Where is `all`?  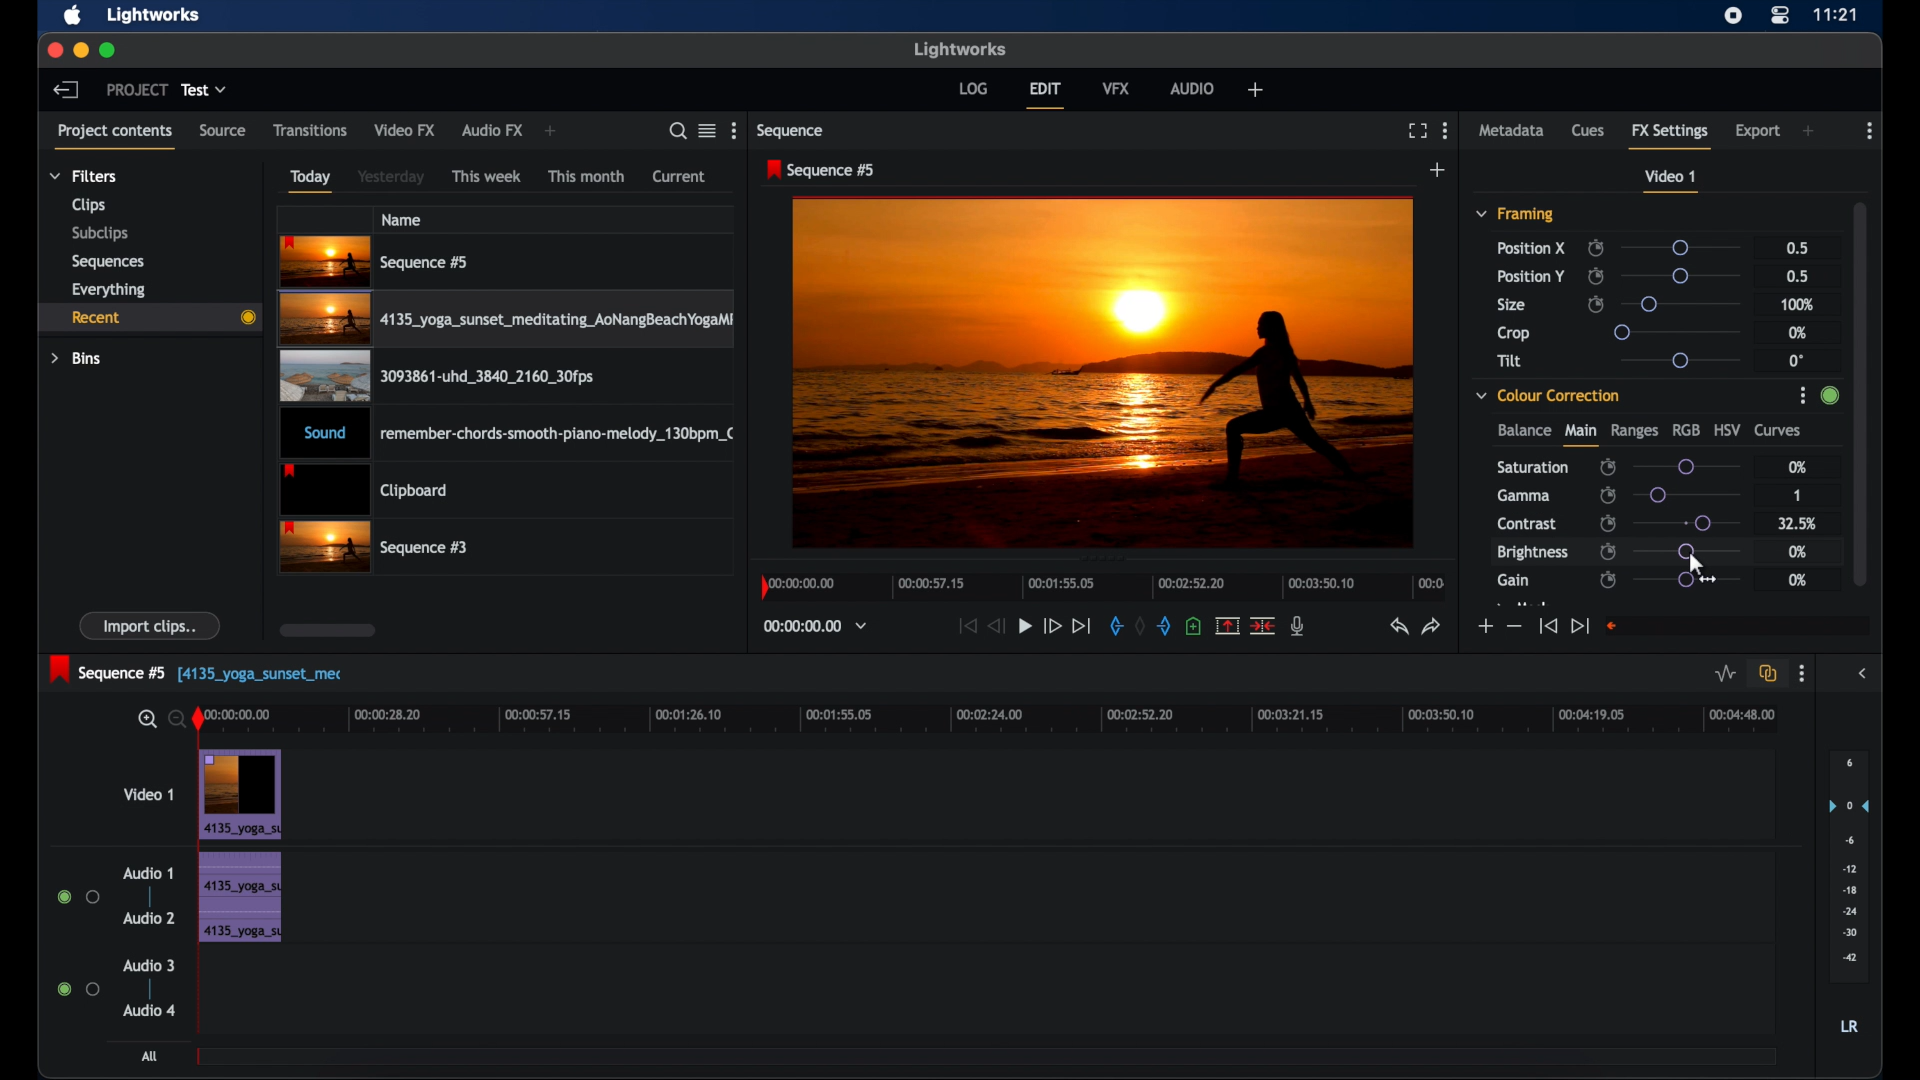 all is located at coordinates (152, 1056).